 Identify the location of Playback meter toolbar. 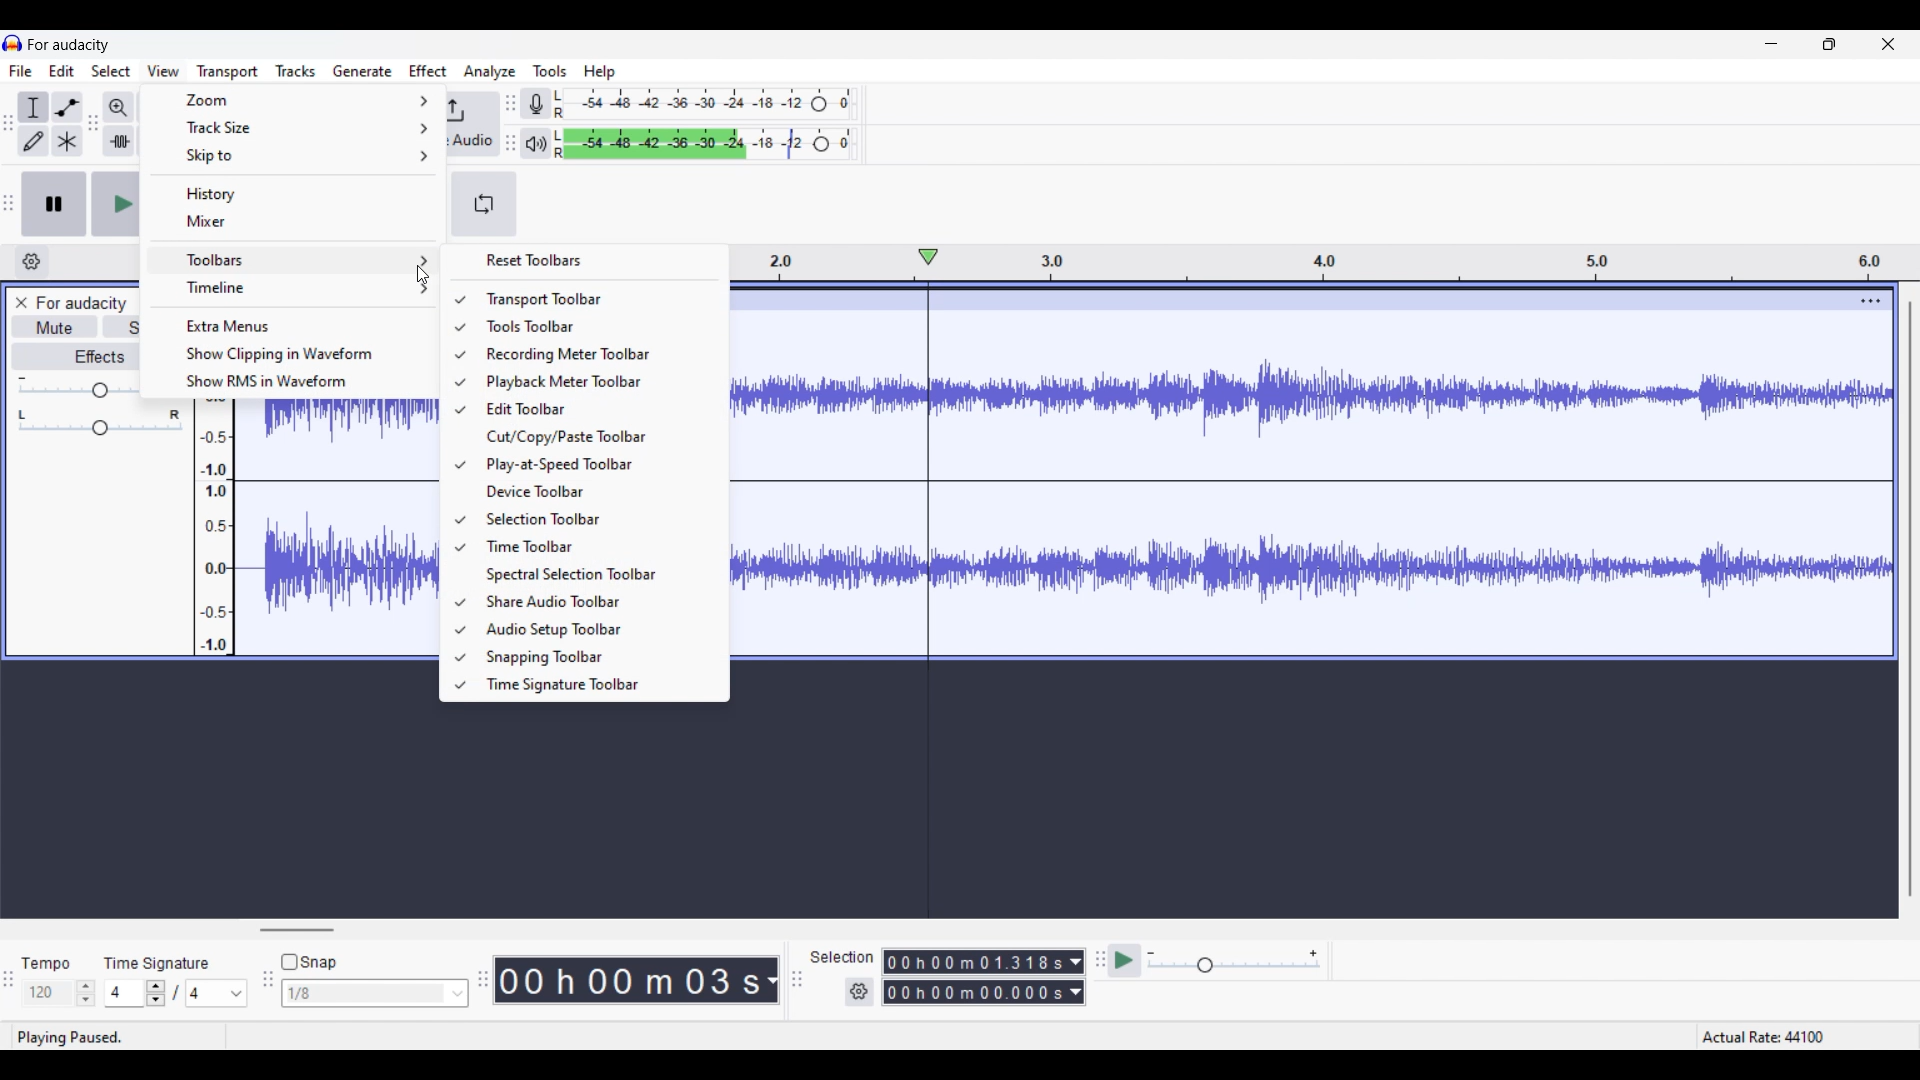
(592, 382).